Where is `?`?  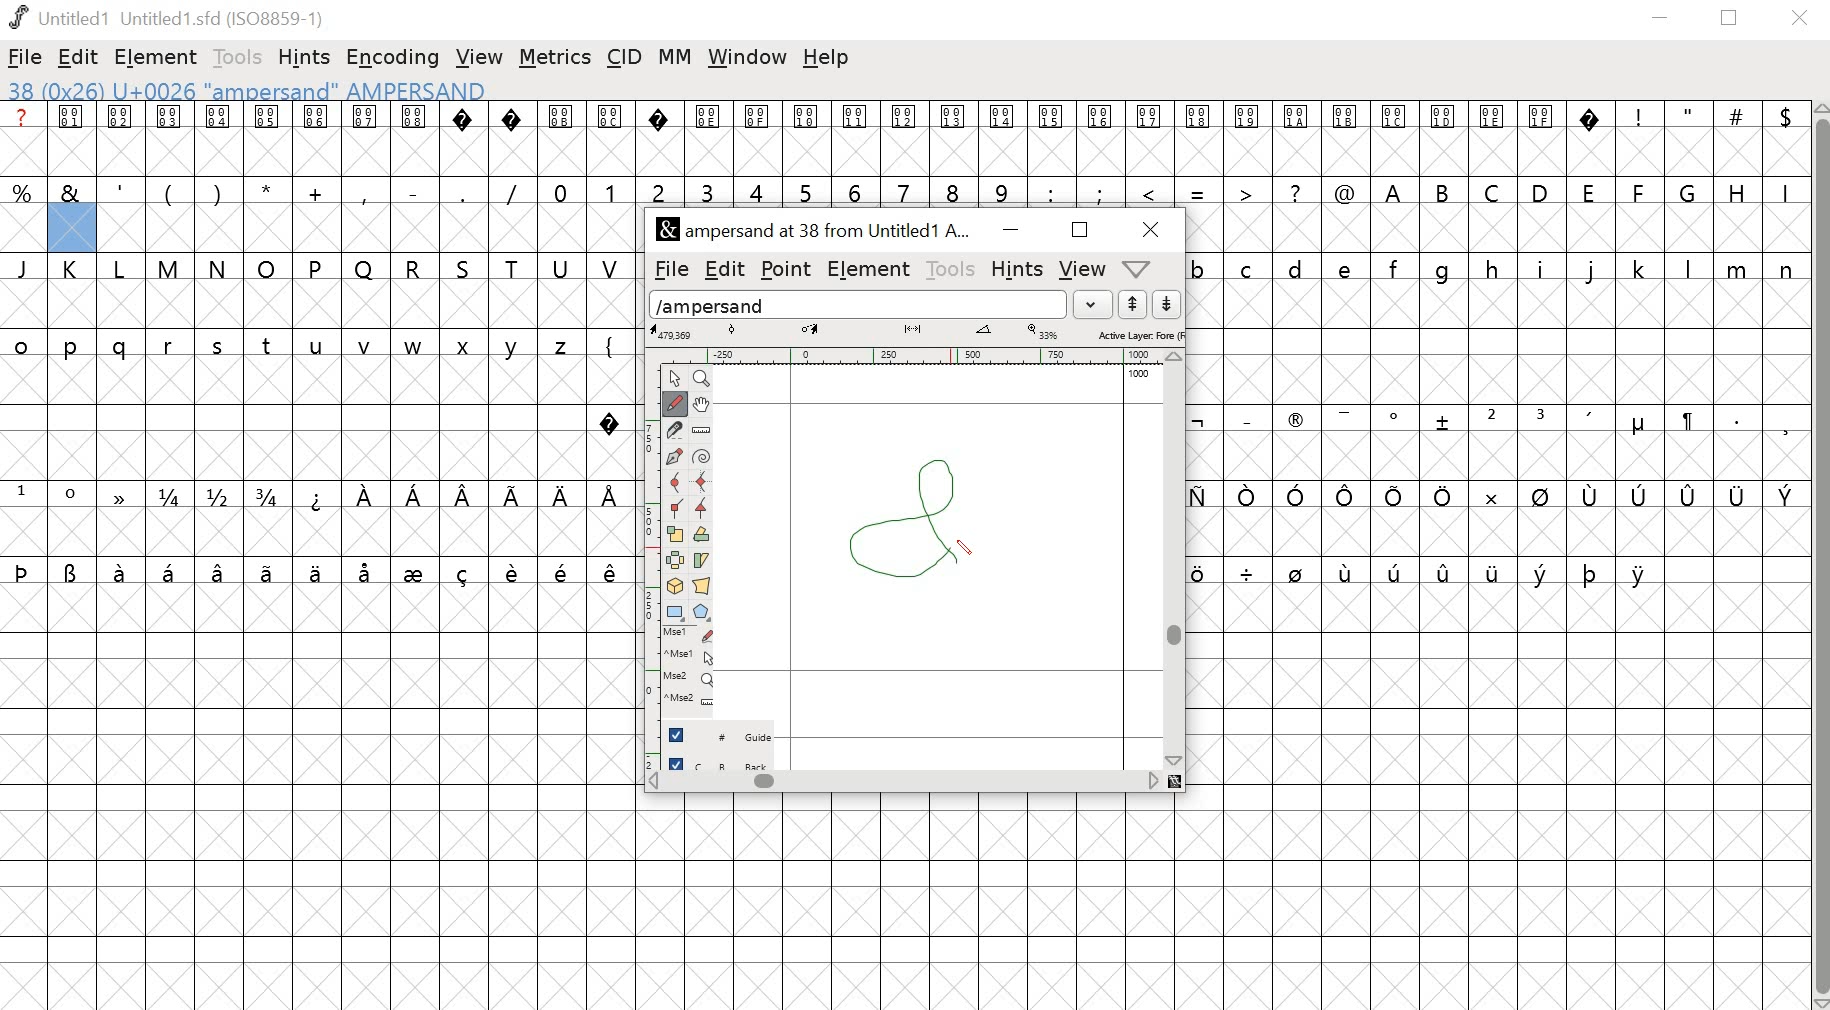
? is located at coordinates (513, 139).